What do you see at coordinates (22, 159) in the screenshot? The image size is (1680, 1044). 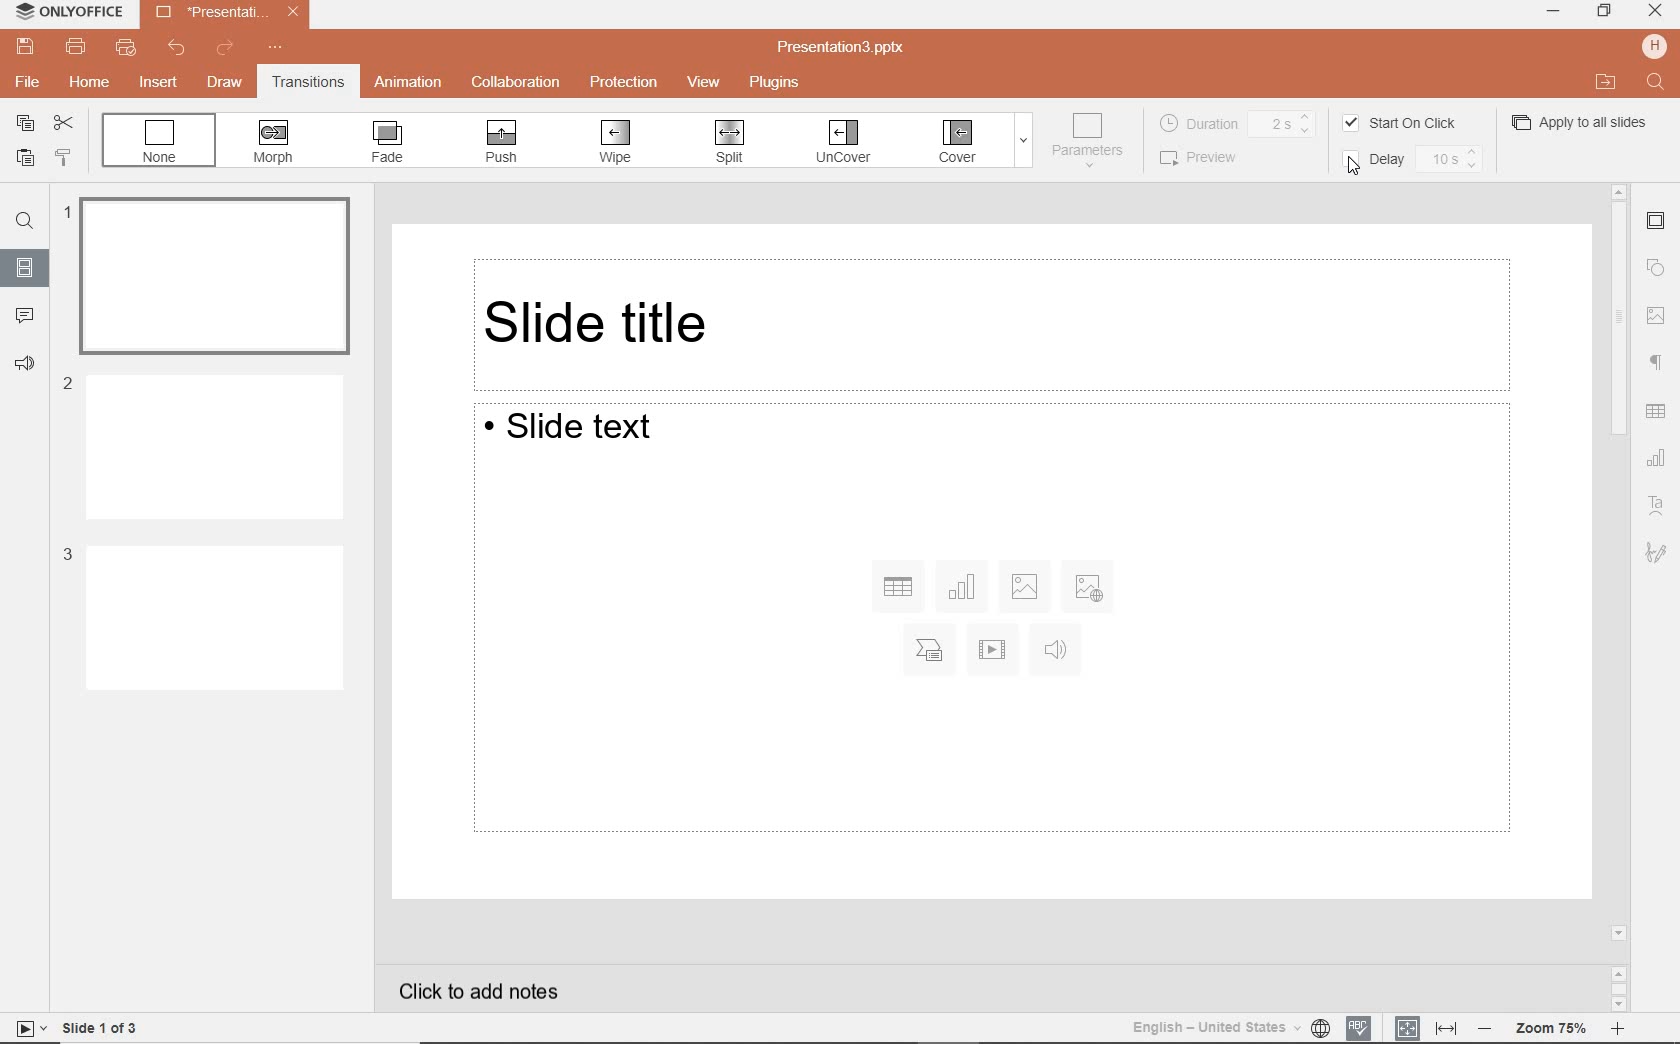 I see `paste` at bounding box center [22, 159].